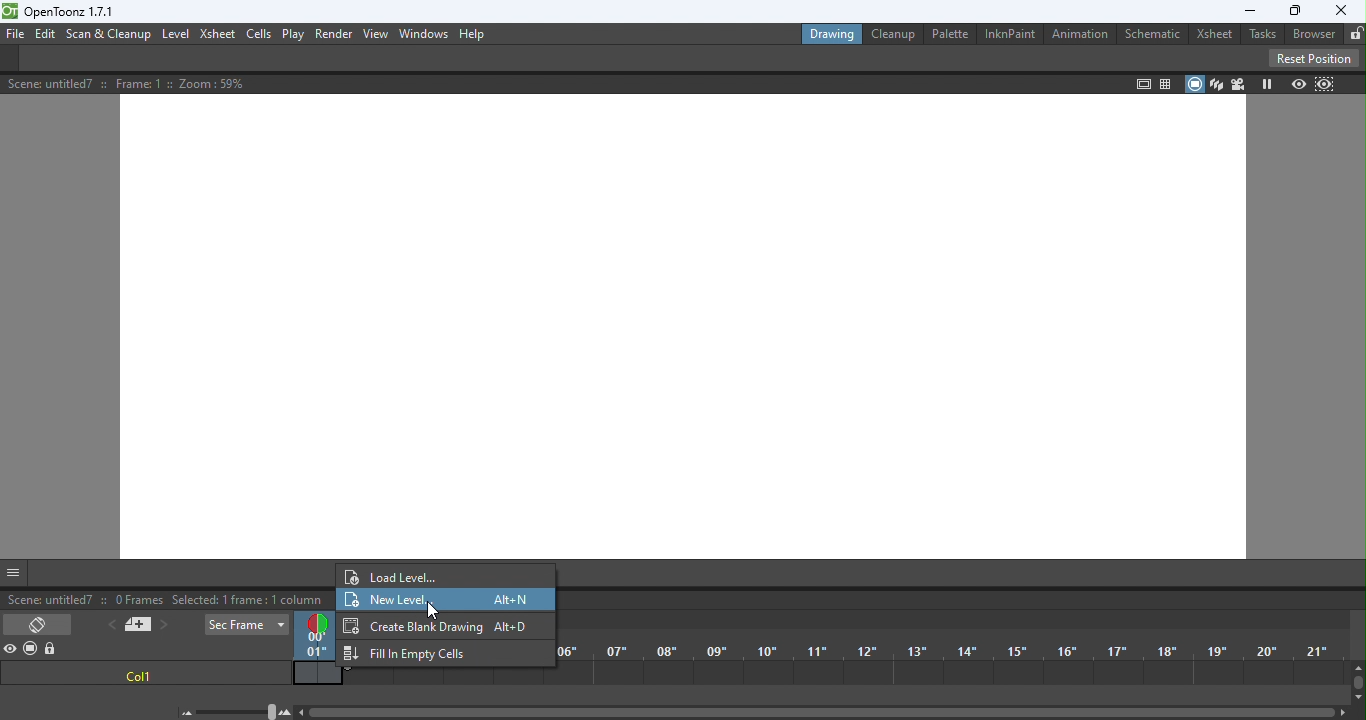 Image resolution: width=1366 pixels, height=720 pixels. Describe the element at coordinates (1217, 35) in the screenshot. I see `Xsheet` at that location.